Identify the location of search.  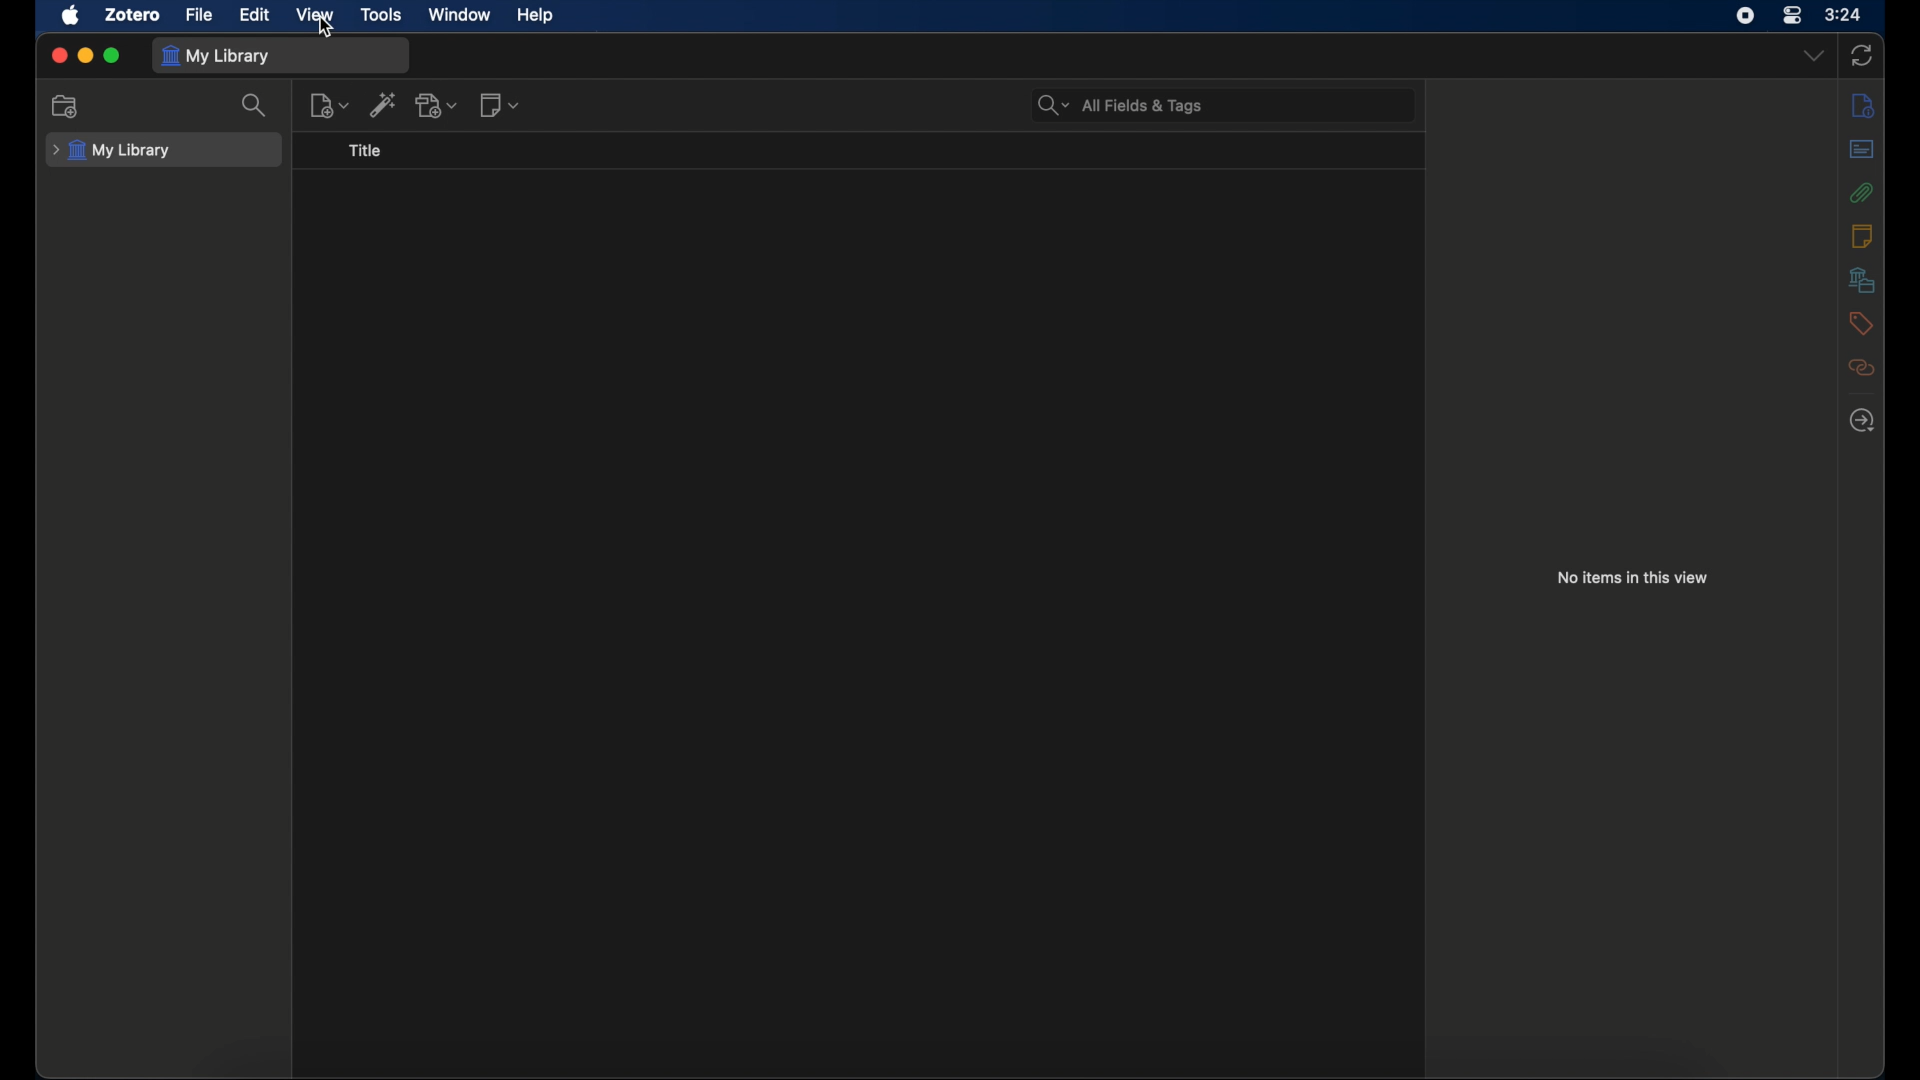
(256, 106).